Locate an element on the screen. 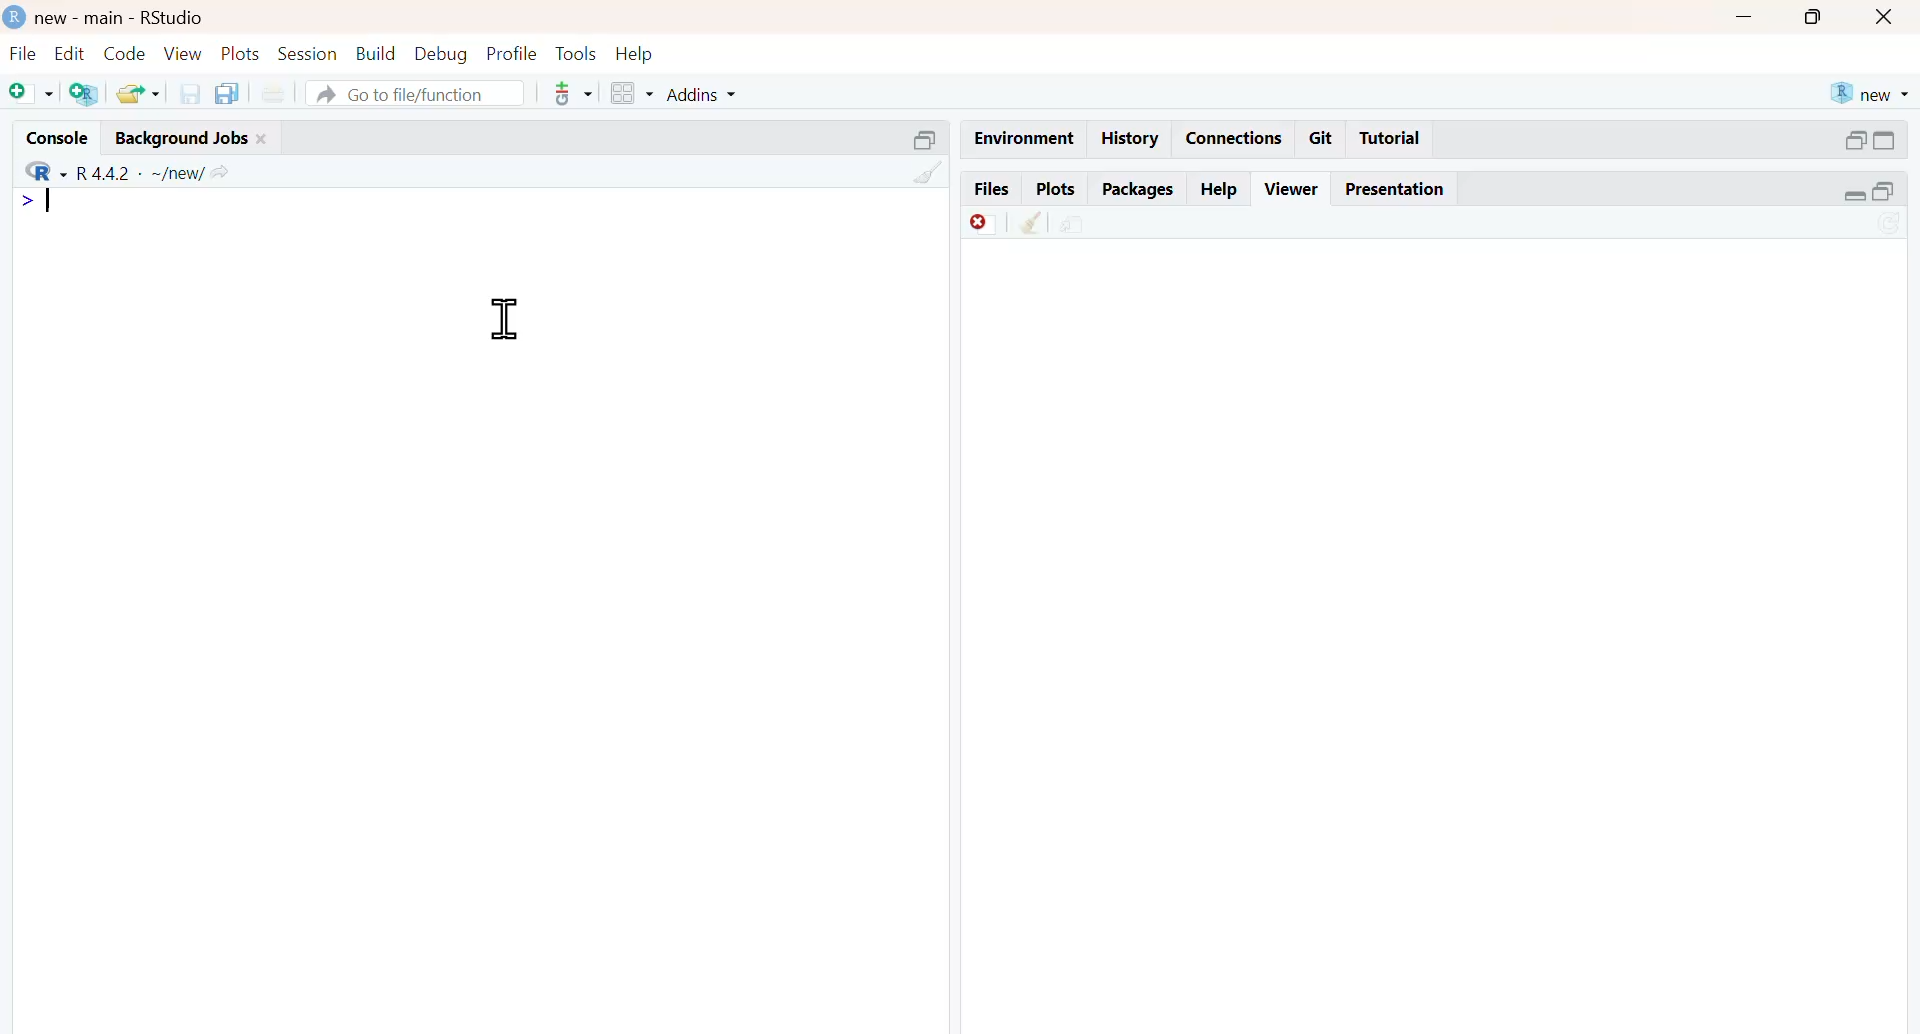 This screenshot has height=1034, width=1920. open in separate window is located at coordinates (1856, 140).